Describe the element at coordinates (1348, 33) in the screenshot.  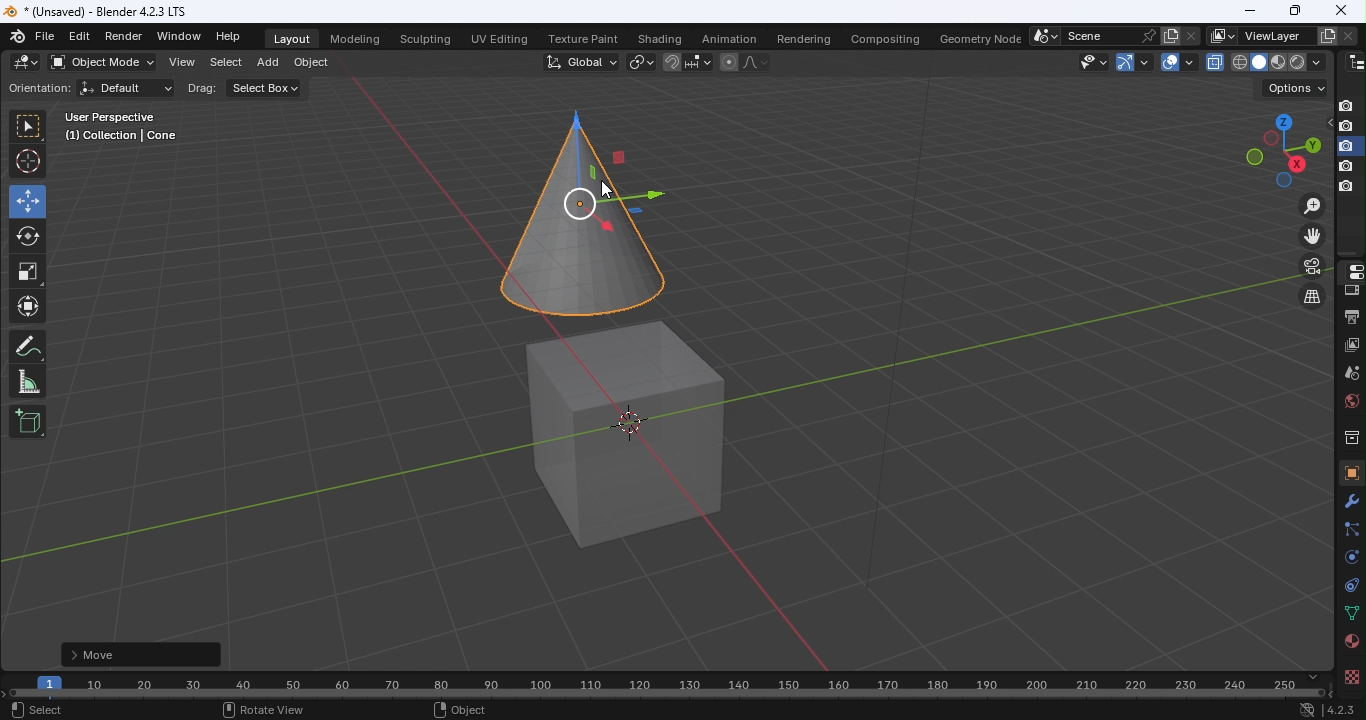
I see `Remove view layer` at that location.